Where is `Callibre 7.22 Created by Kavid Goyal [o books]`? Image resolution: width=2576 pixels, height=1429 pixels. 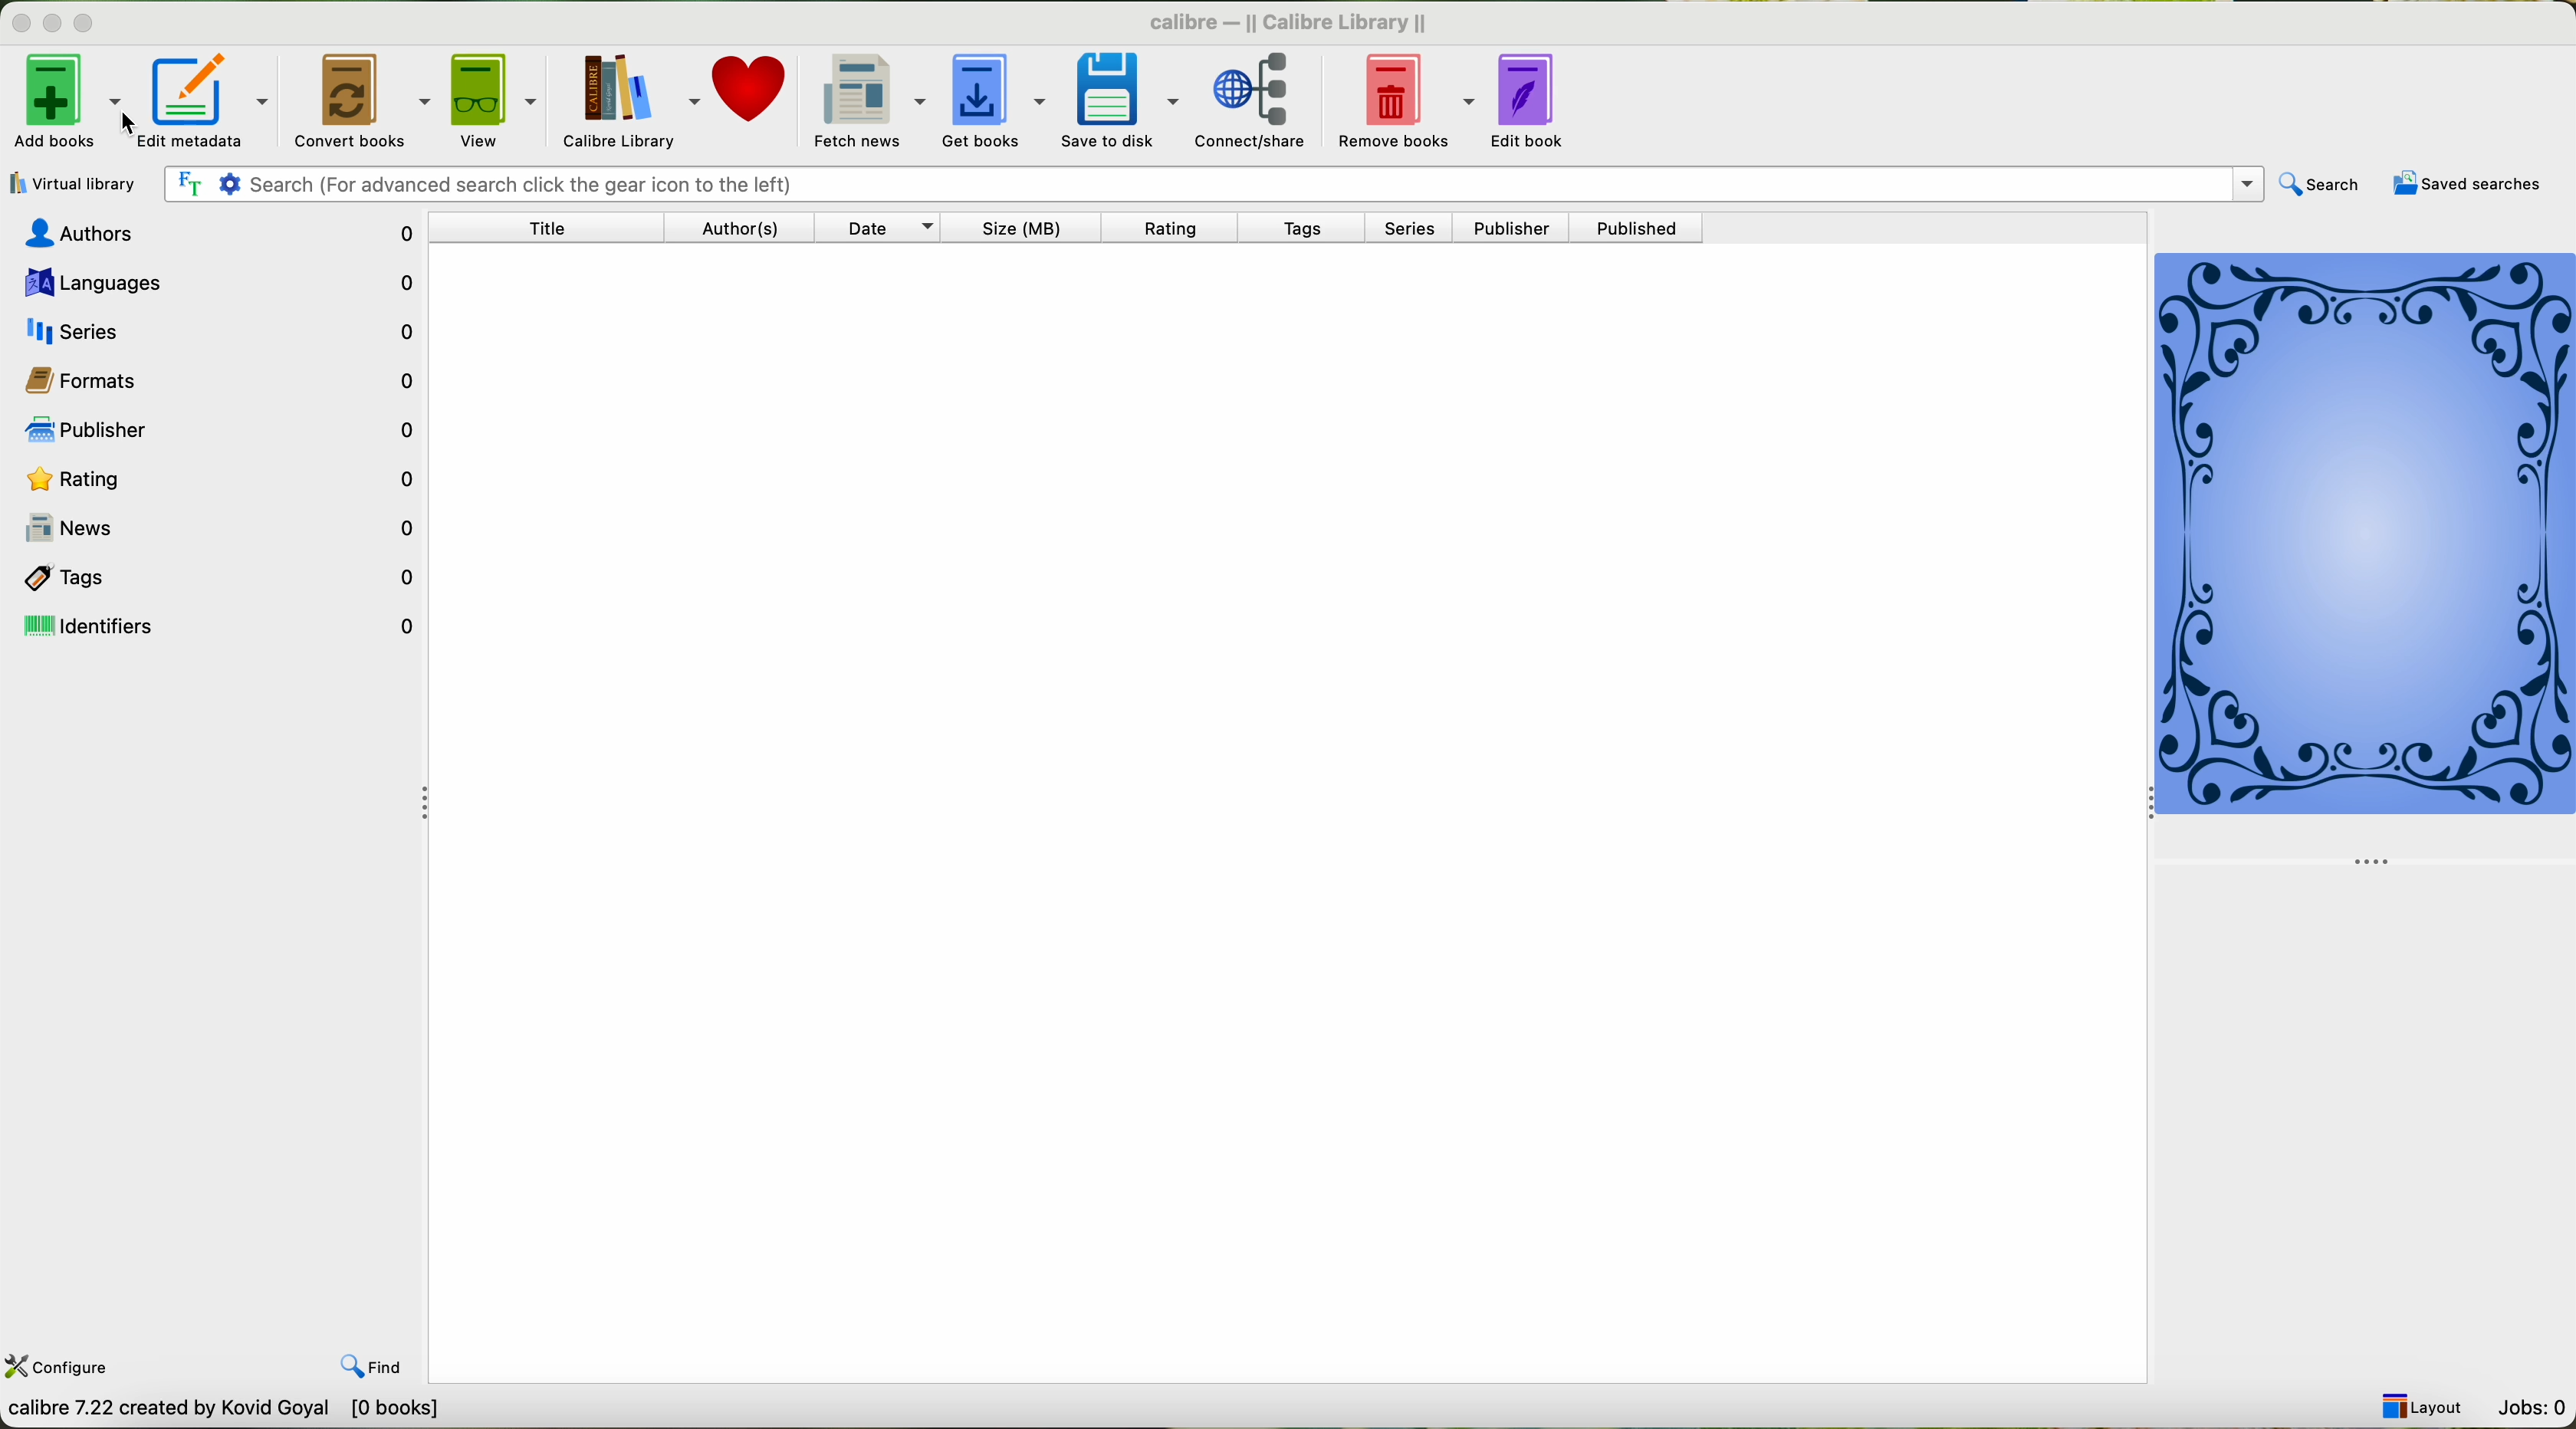 Callibre 7.22 Created by Kavid Goyal [o books] is located at coordinates (242, 1414).